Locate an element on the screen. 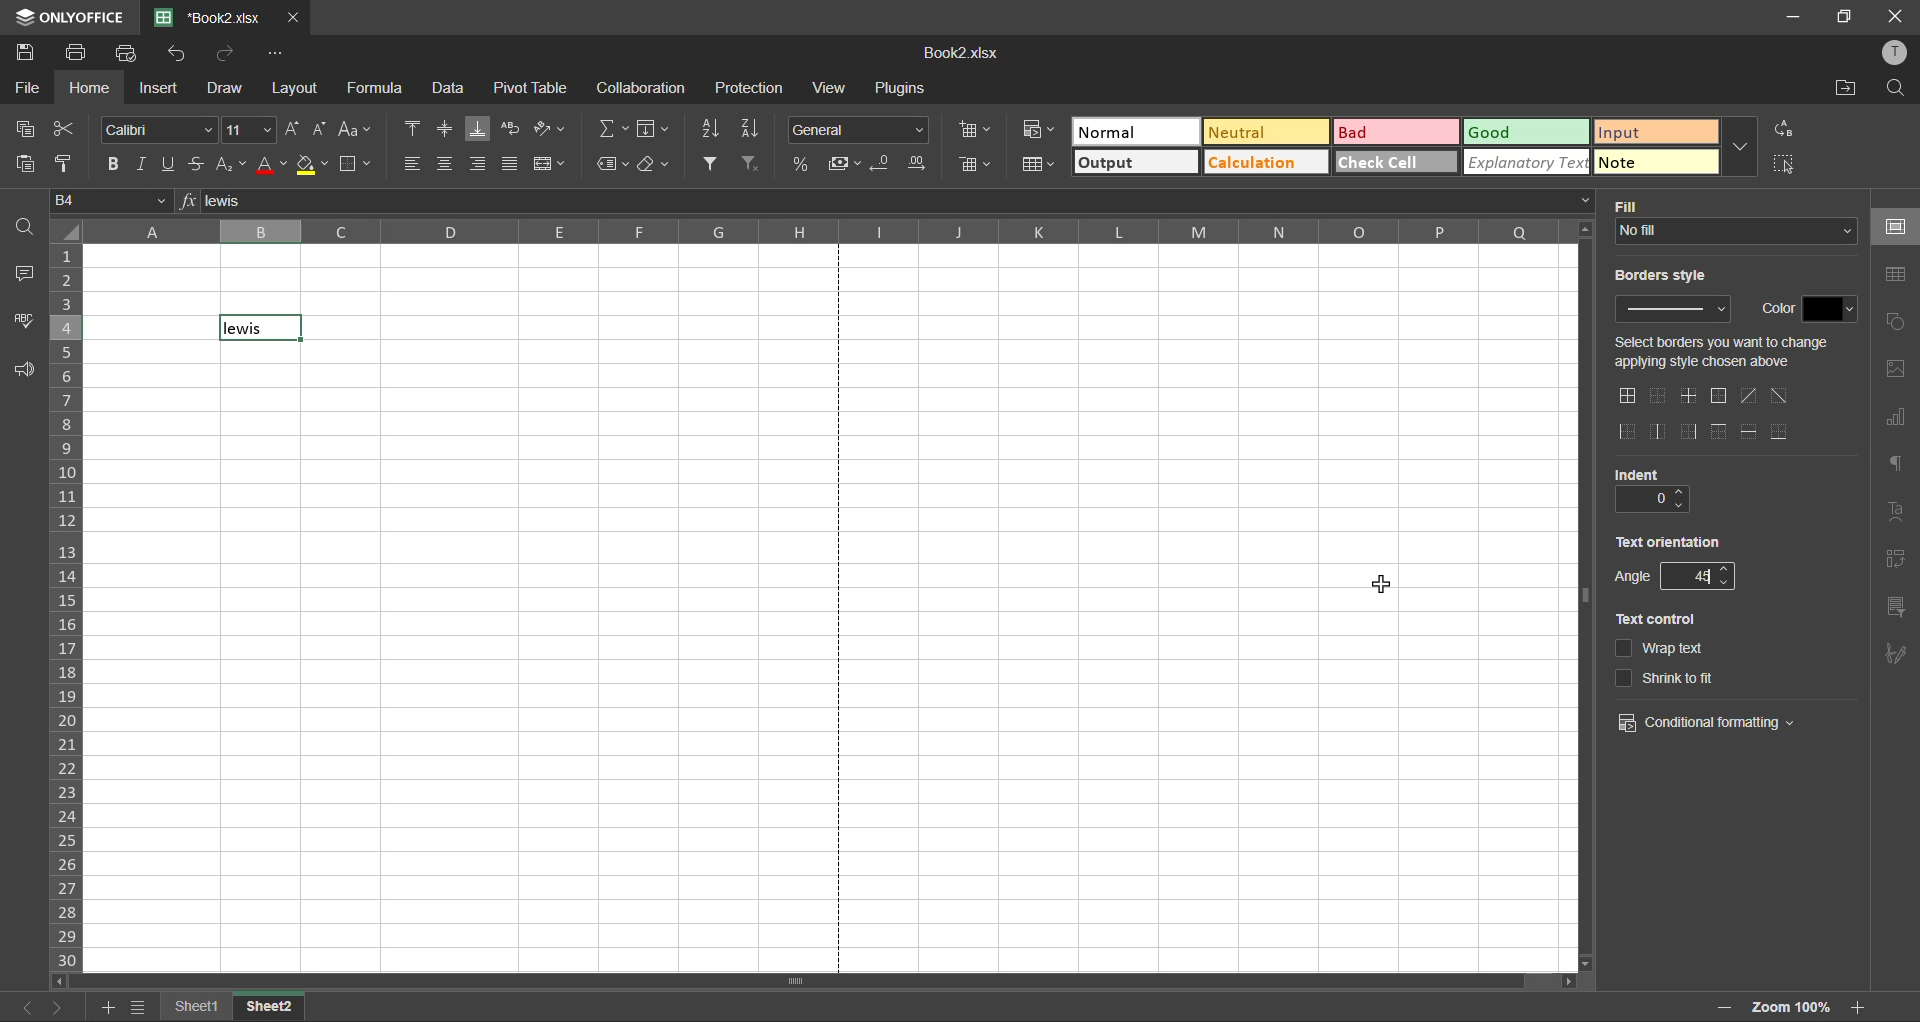 This screenshot has width=1920, height=1022. draw is located at coordinates (227, 89).